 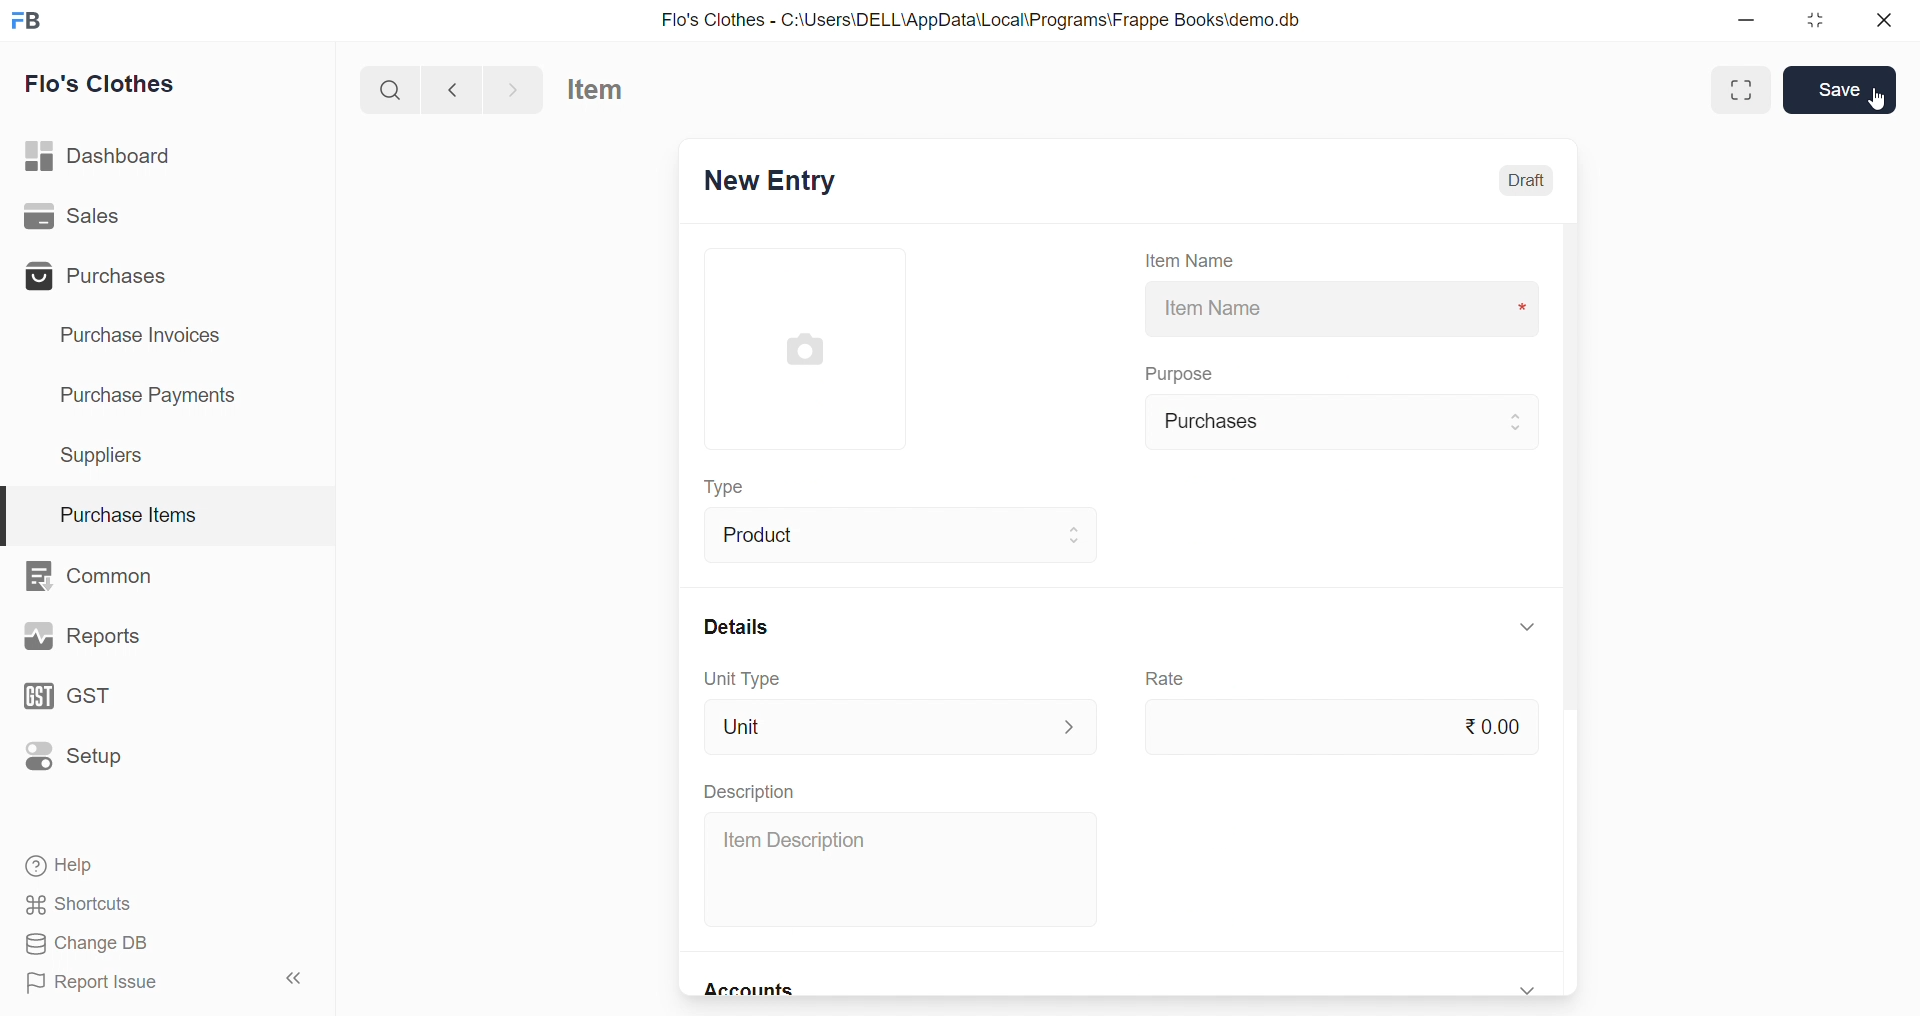 I want to click on navigate backward, so click(x=452, y=88).